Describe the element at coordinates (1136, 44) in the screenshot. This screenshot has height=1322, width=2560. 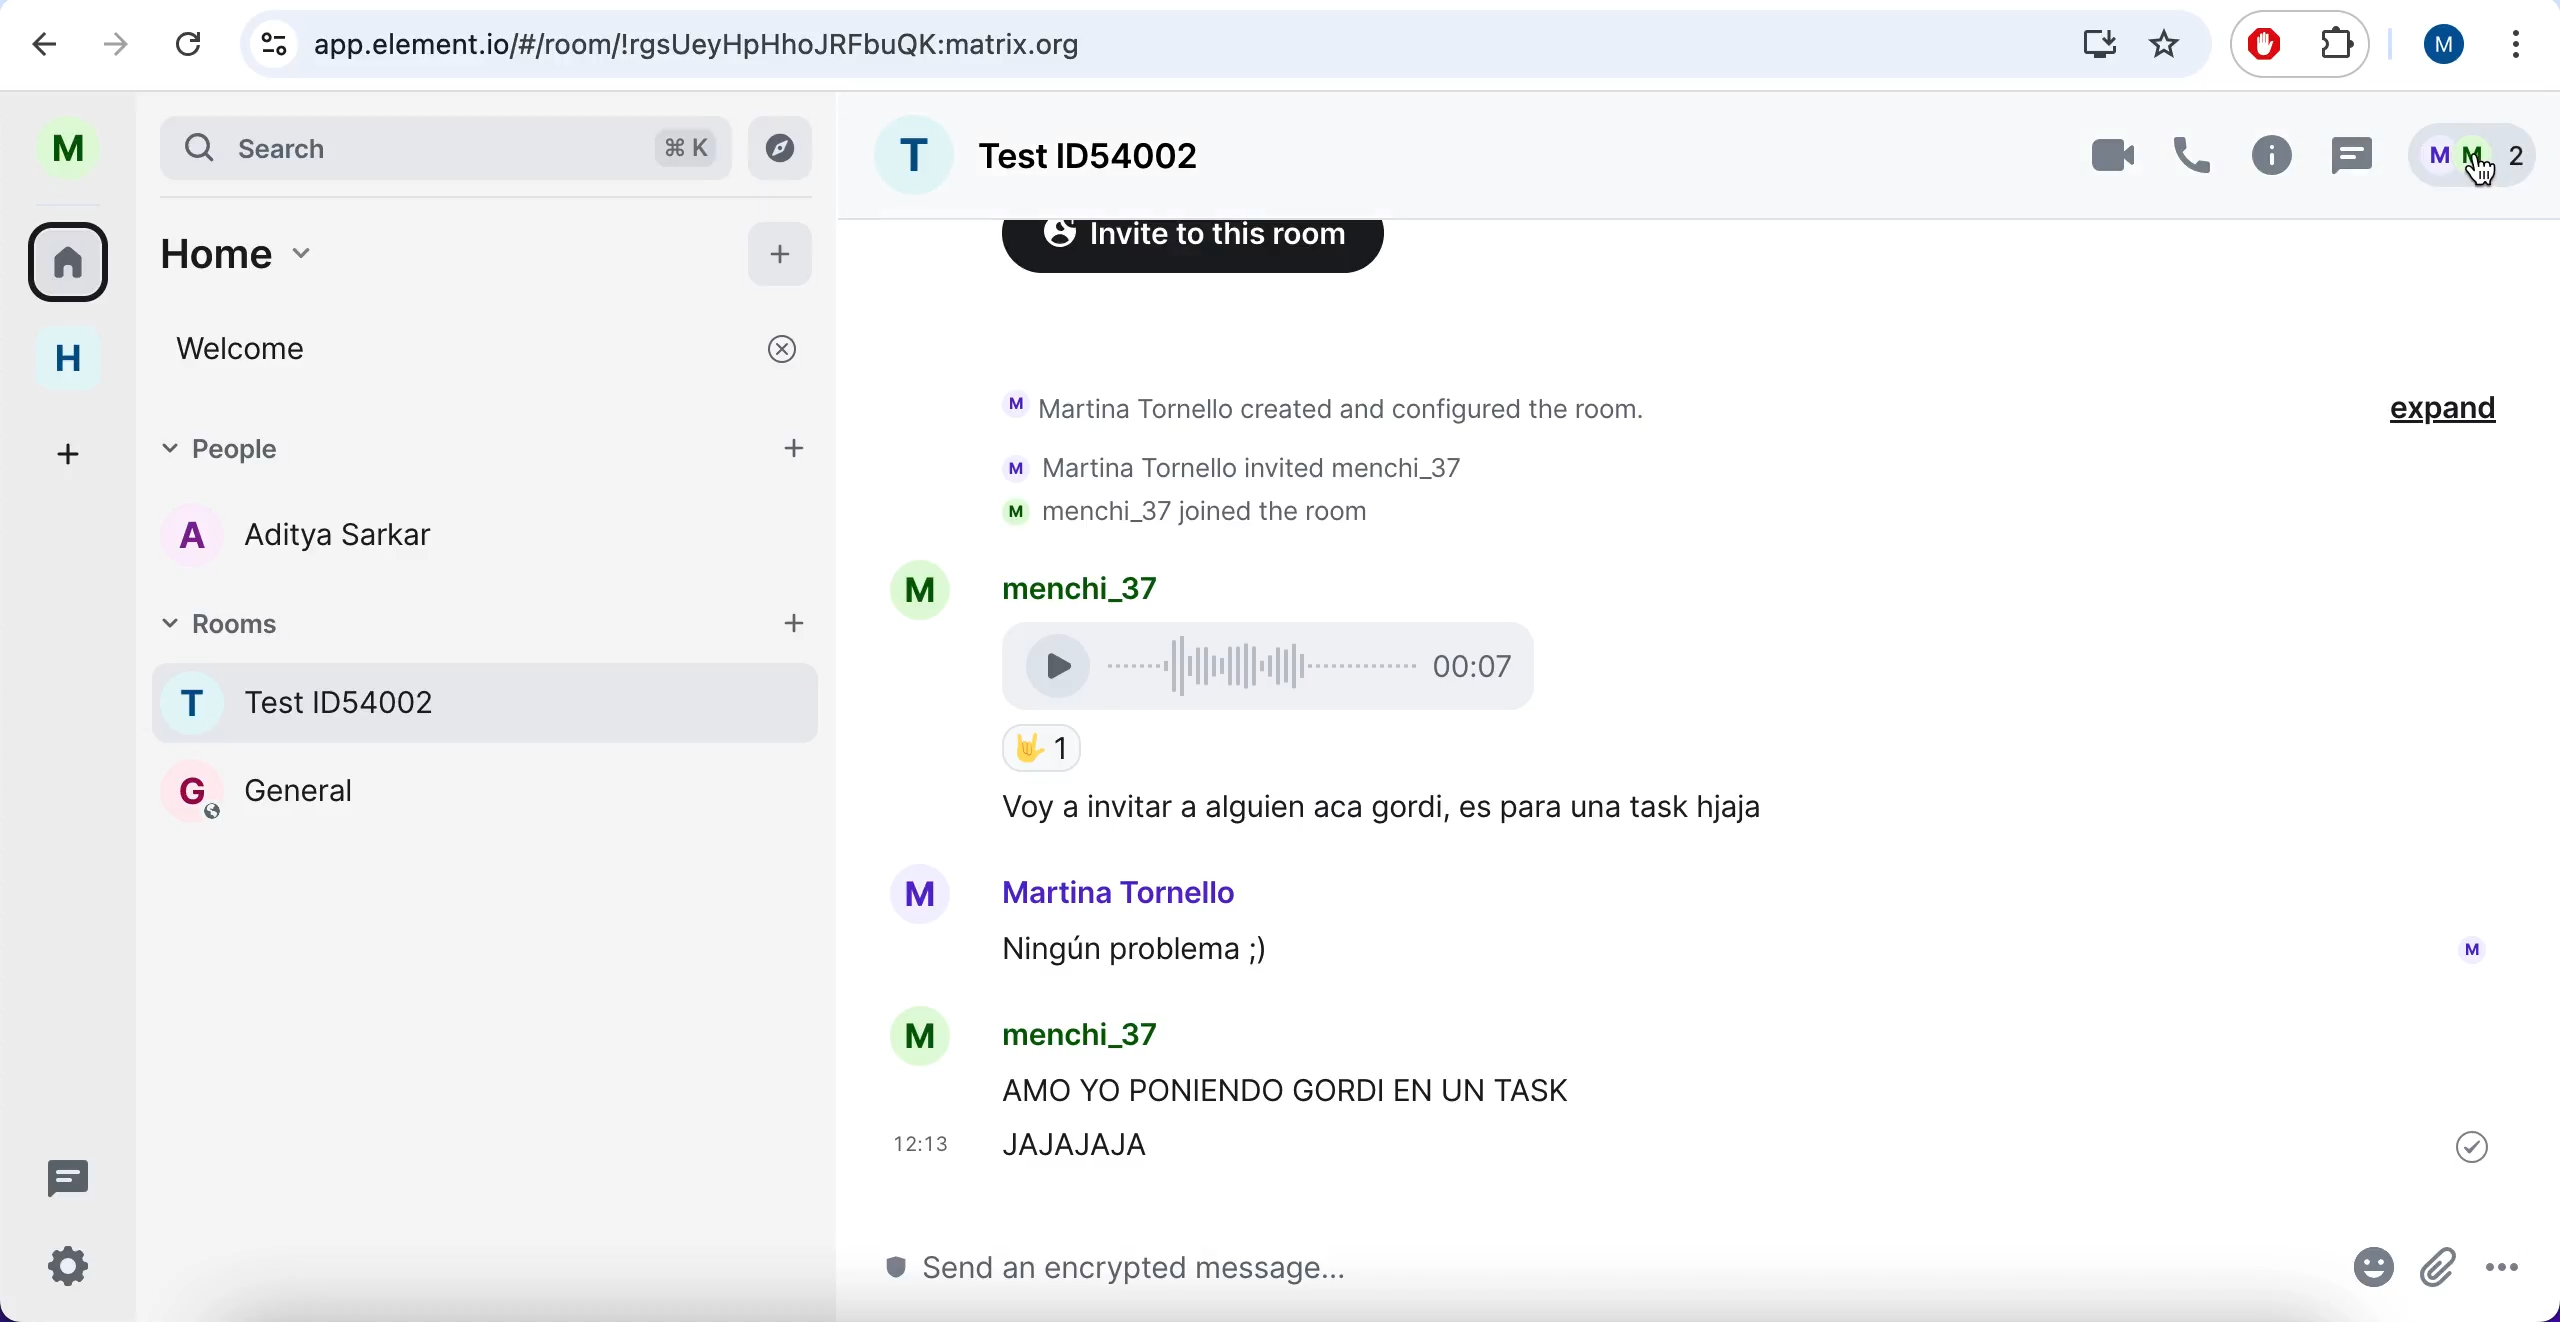
I see `search` at that location.